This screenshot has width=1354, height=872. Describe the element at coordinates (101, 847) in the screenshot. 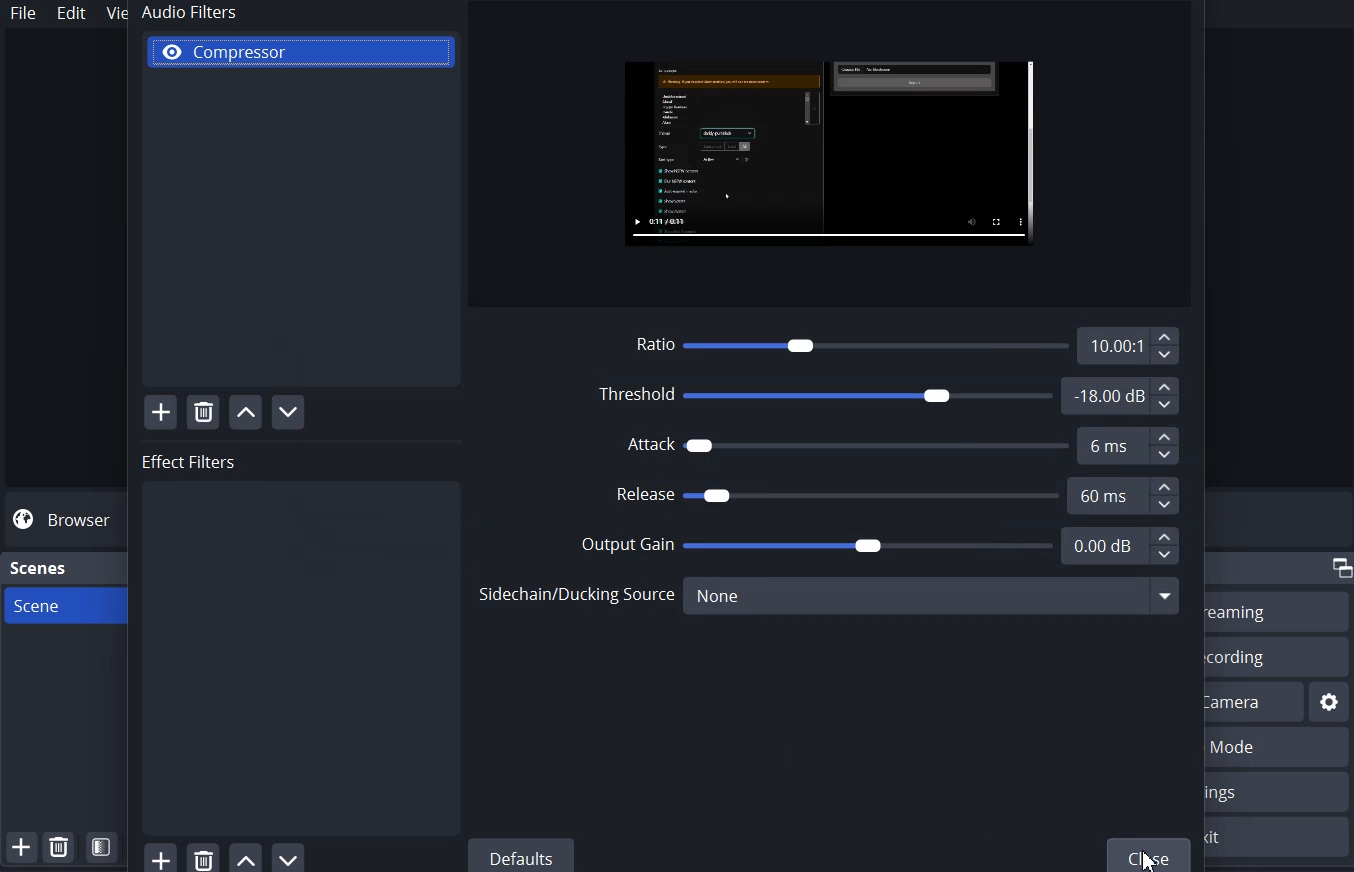

I see `Open Scene Filter` at that location.